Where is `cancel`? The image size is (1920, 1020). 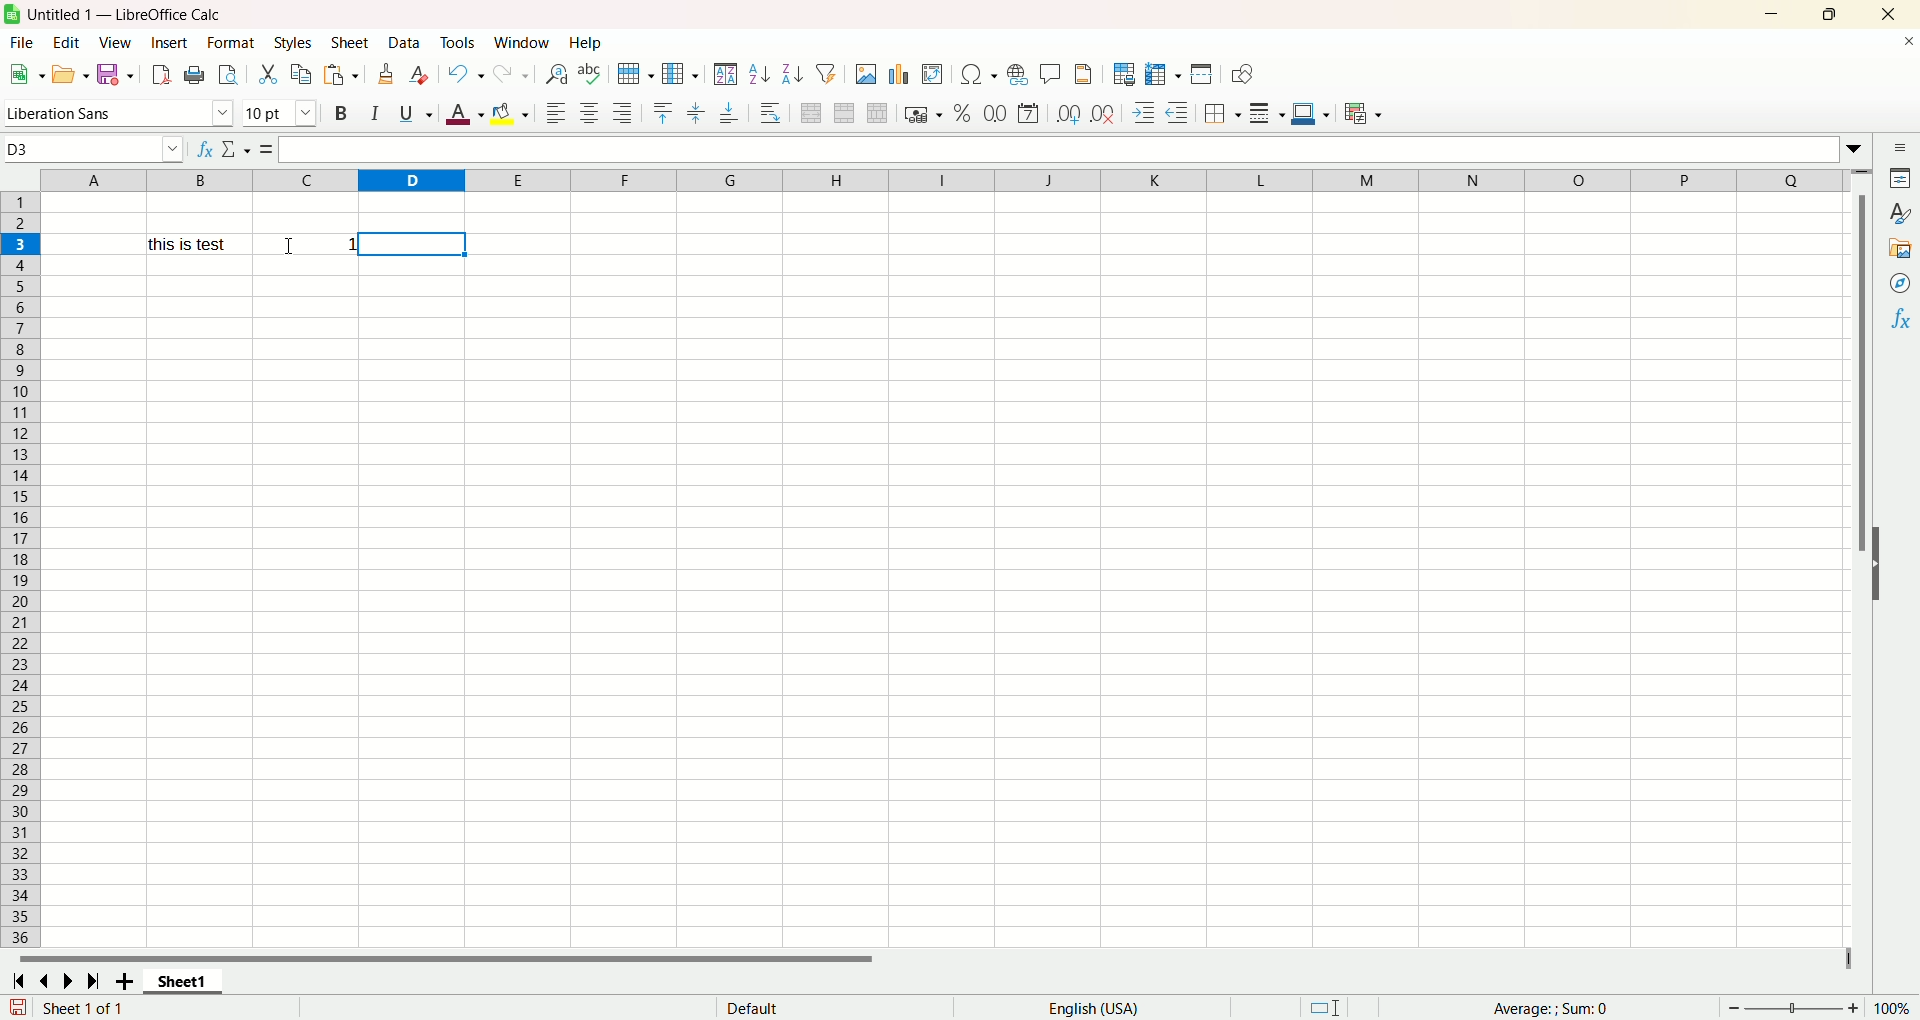 cancel is located at coordinates (228, 150).